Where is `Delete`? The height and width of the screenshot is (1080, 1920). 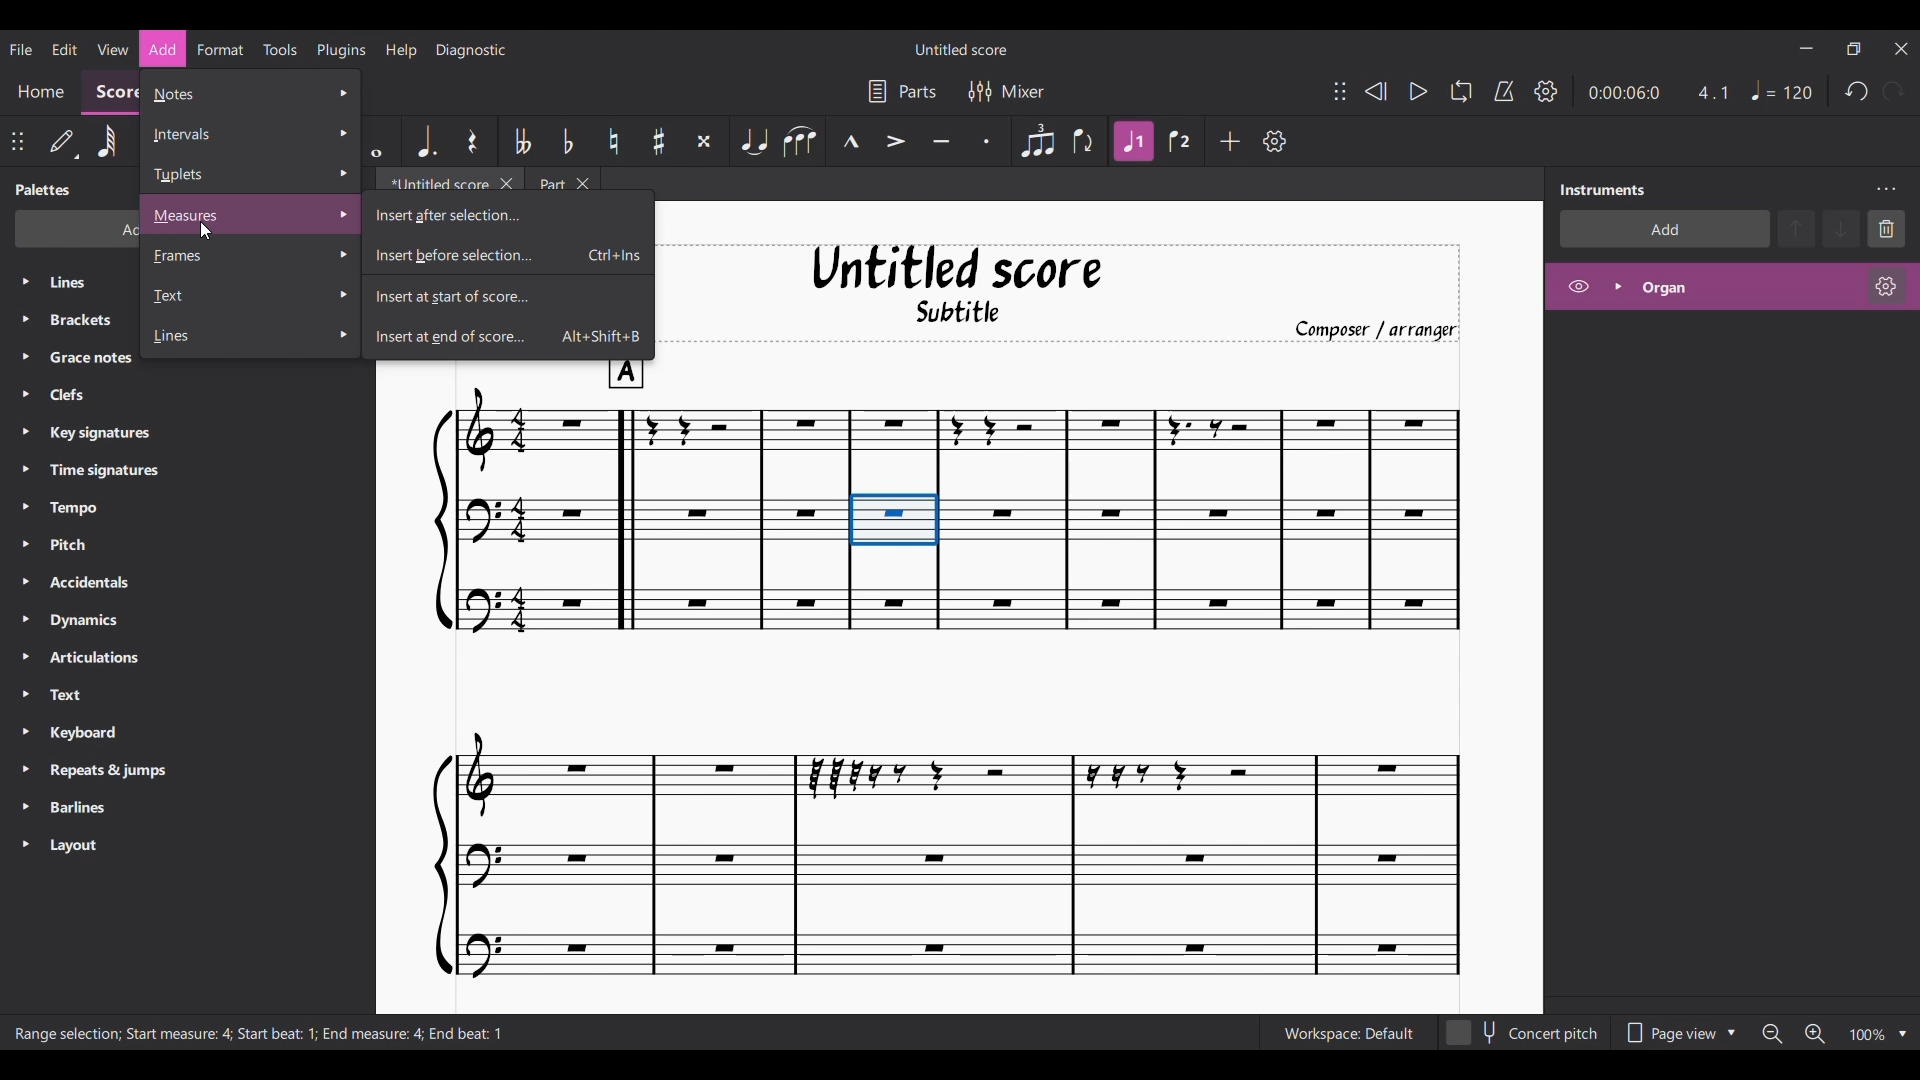
Delete is located at coordinates (1887, 228).